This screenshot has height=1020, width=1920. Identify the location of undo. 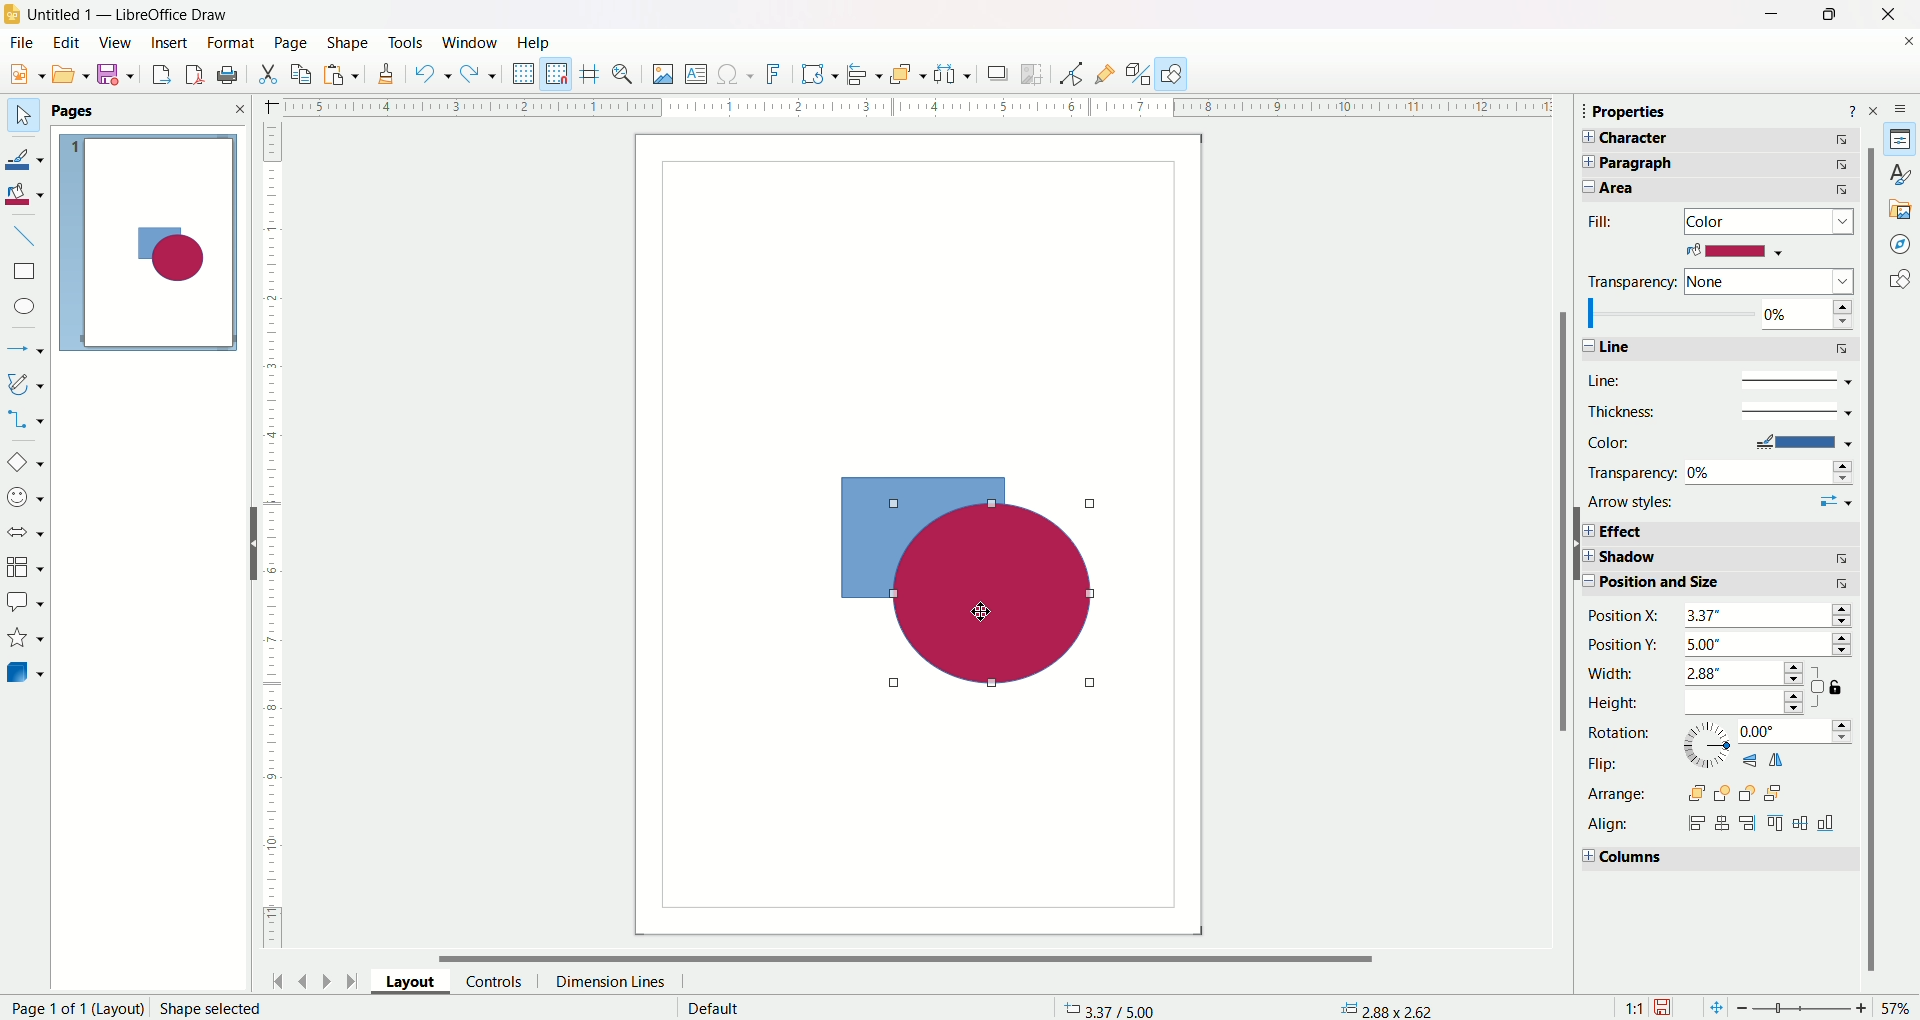
(432, 77).